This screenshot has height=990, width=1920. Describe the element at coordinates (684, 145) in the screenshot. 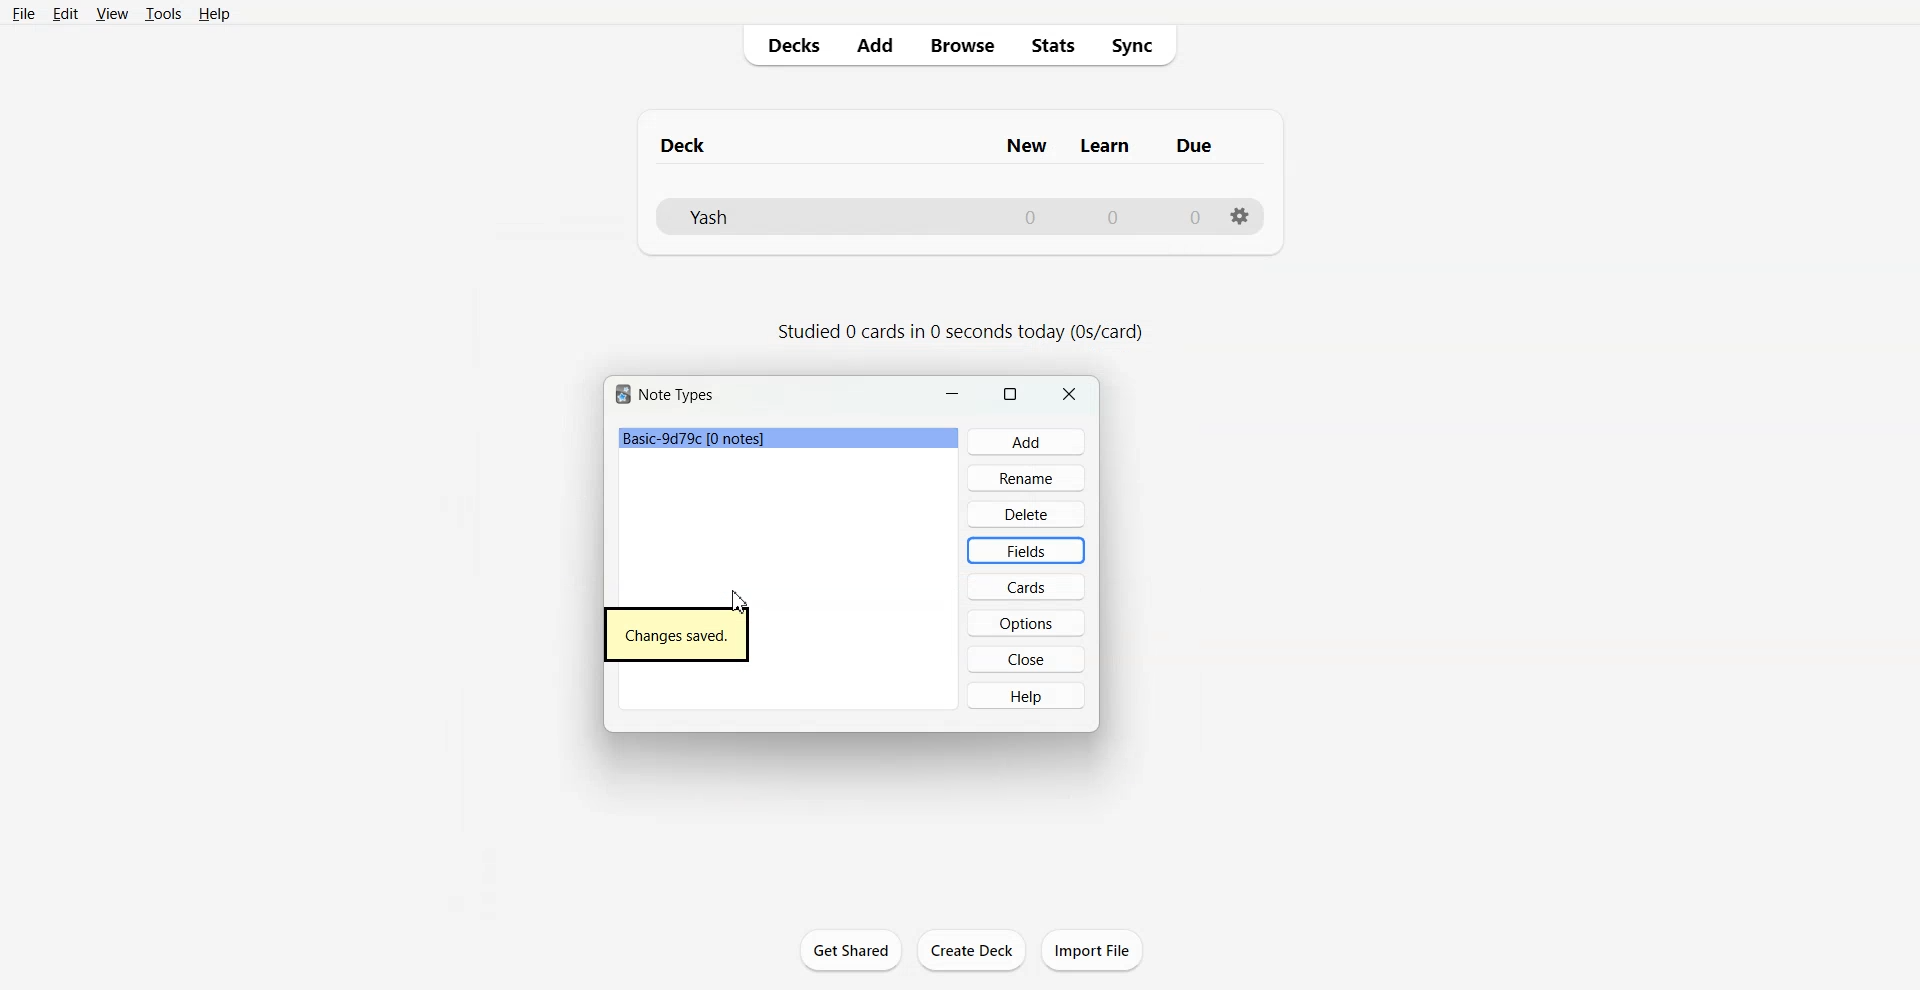

I see `Text 1` at that location.